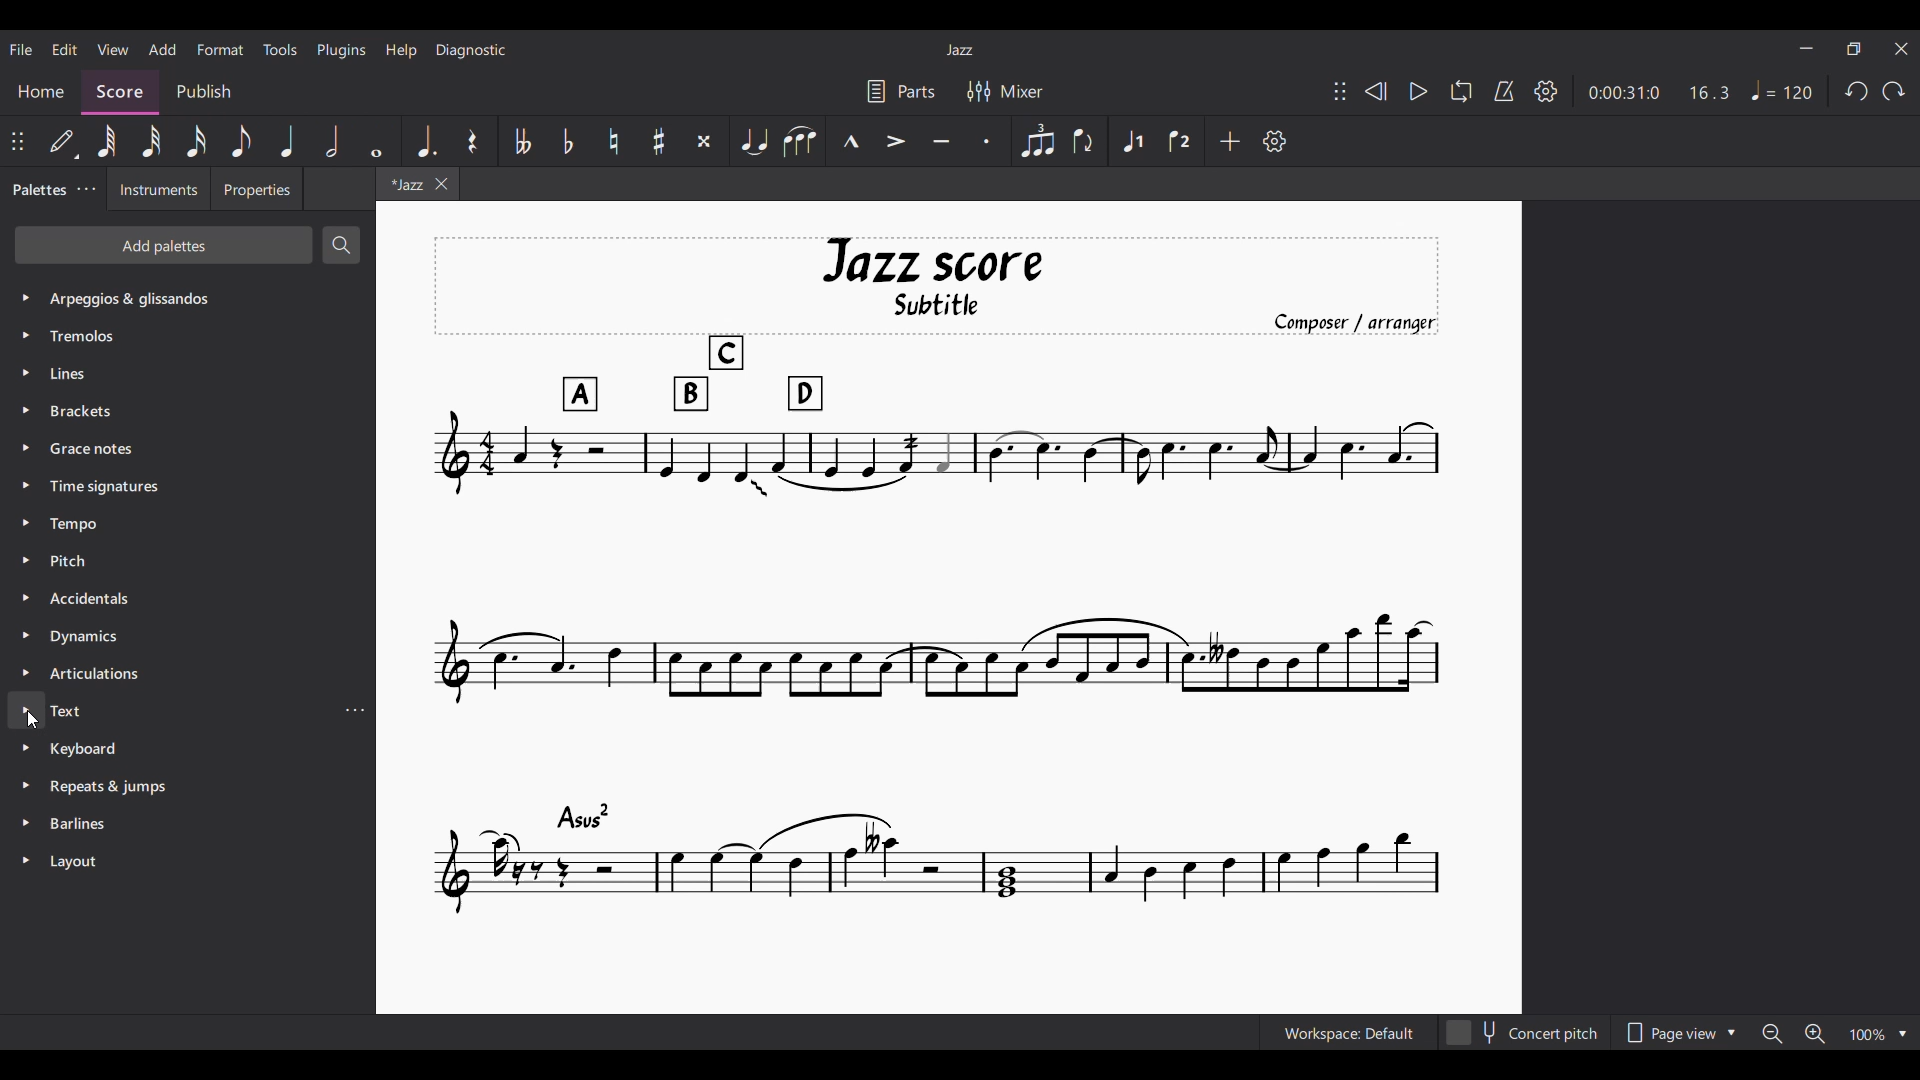  What do you see at coordinates (17, 141) in the screenshot?
I see `Change position` at bounding box center [17, 141].